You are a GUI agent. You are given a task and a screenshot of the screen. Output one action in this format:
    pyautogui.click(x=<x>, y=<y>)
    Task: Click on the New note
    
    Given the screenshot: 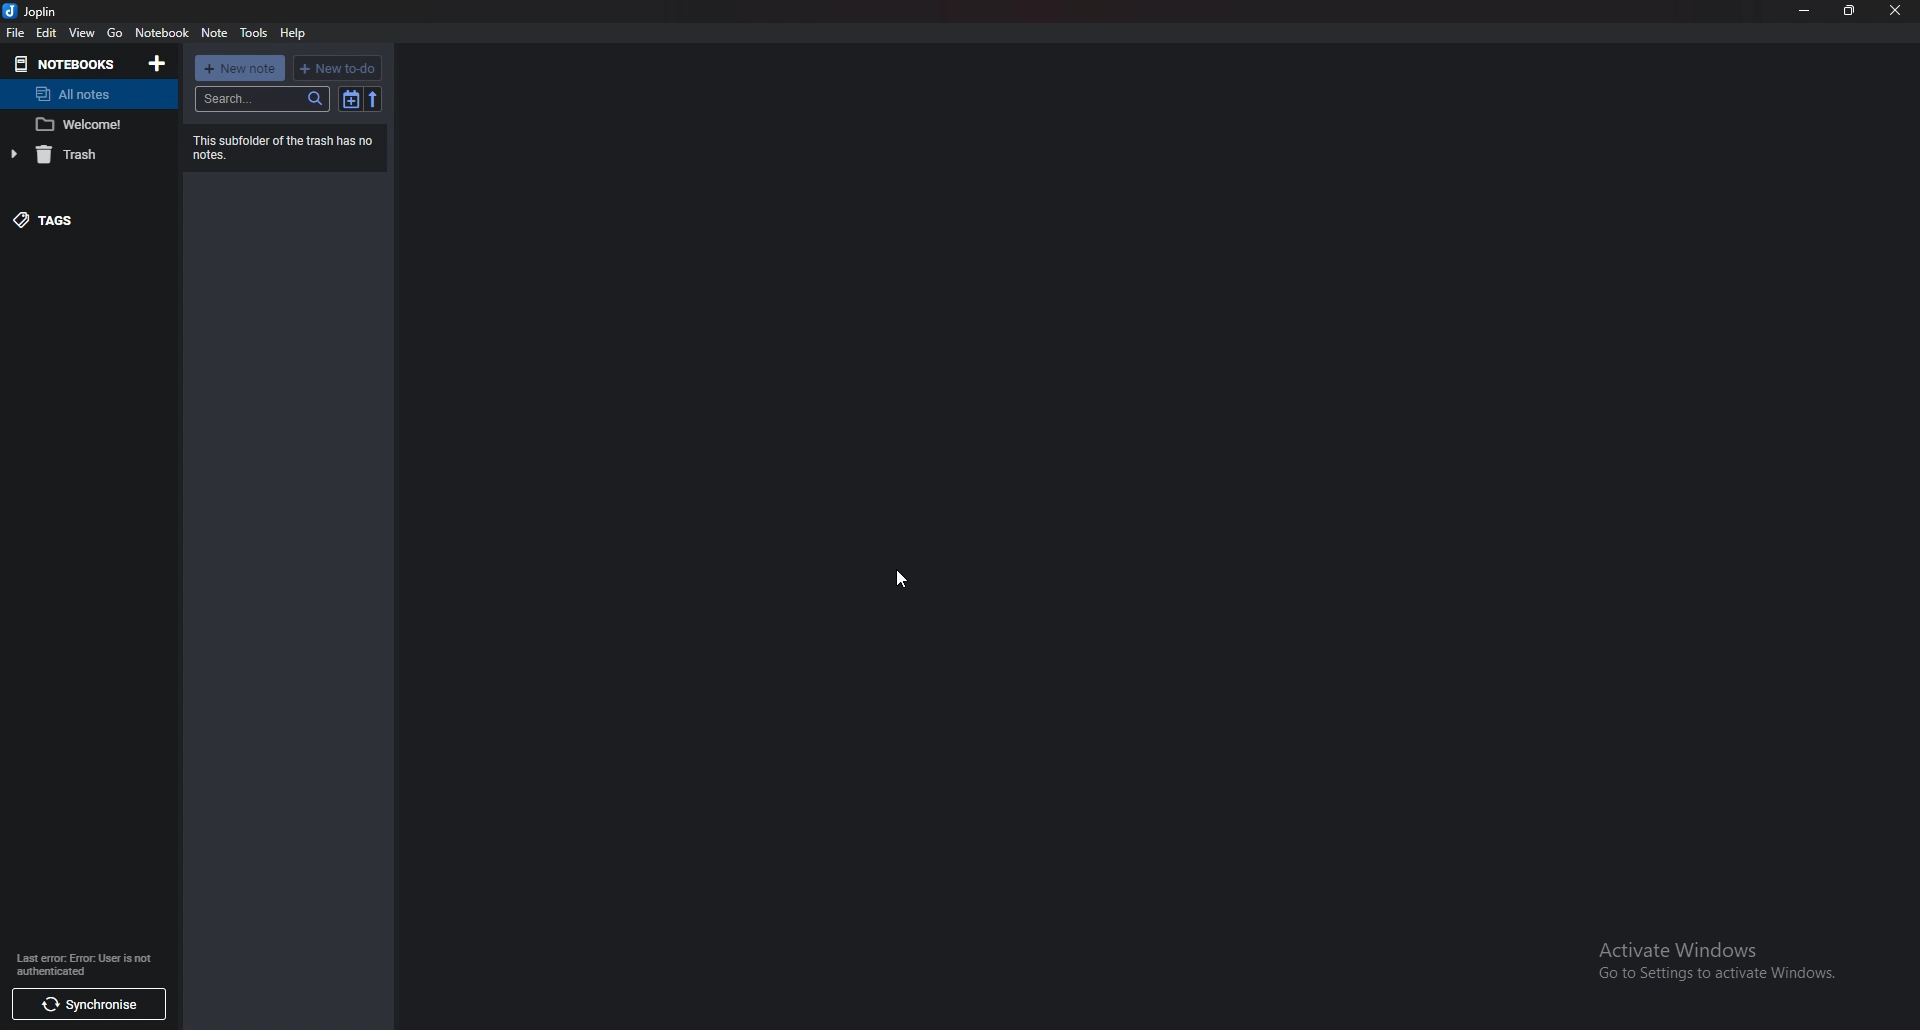 What is the action you would take?
    pyautogui.click(x=238, y=68)
    